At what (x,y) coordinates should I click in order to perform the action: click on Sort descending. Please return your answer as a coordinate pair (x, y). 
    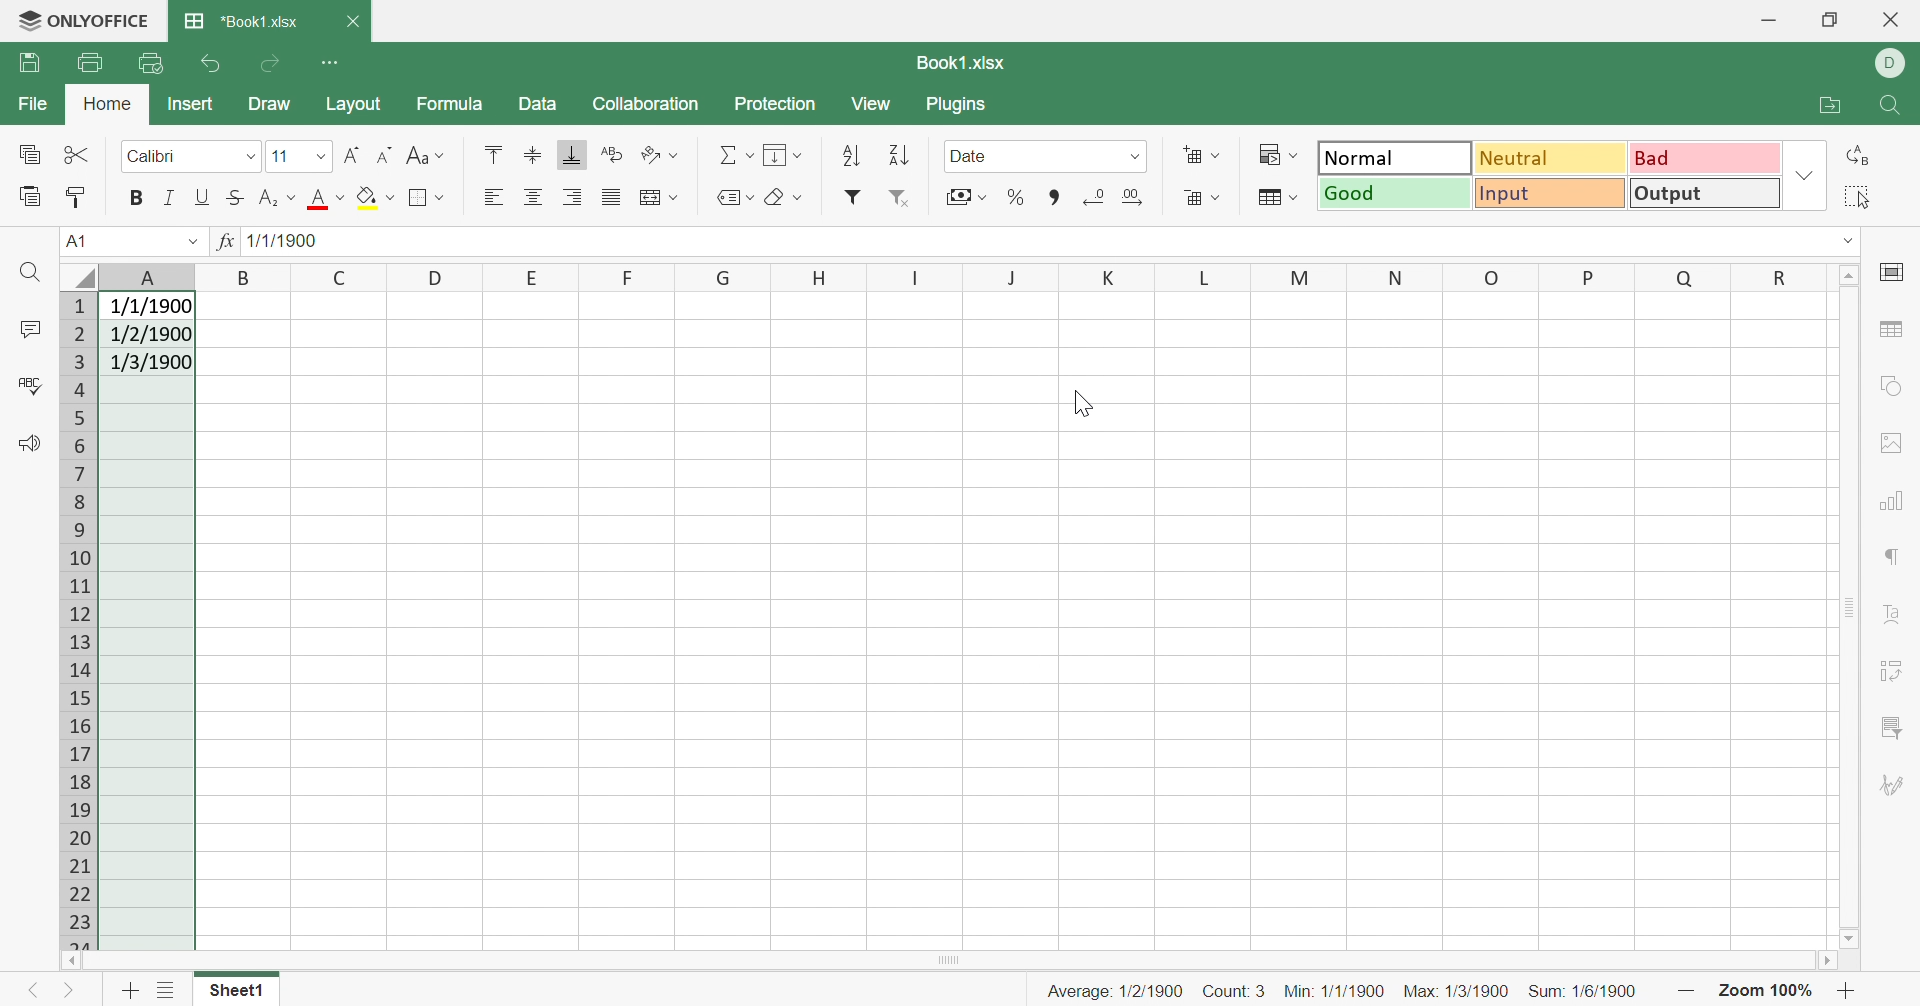
    Looking at the image, I should click on (898, 155).